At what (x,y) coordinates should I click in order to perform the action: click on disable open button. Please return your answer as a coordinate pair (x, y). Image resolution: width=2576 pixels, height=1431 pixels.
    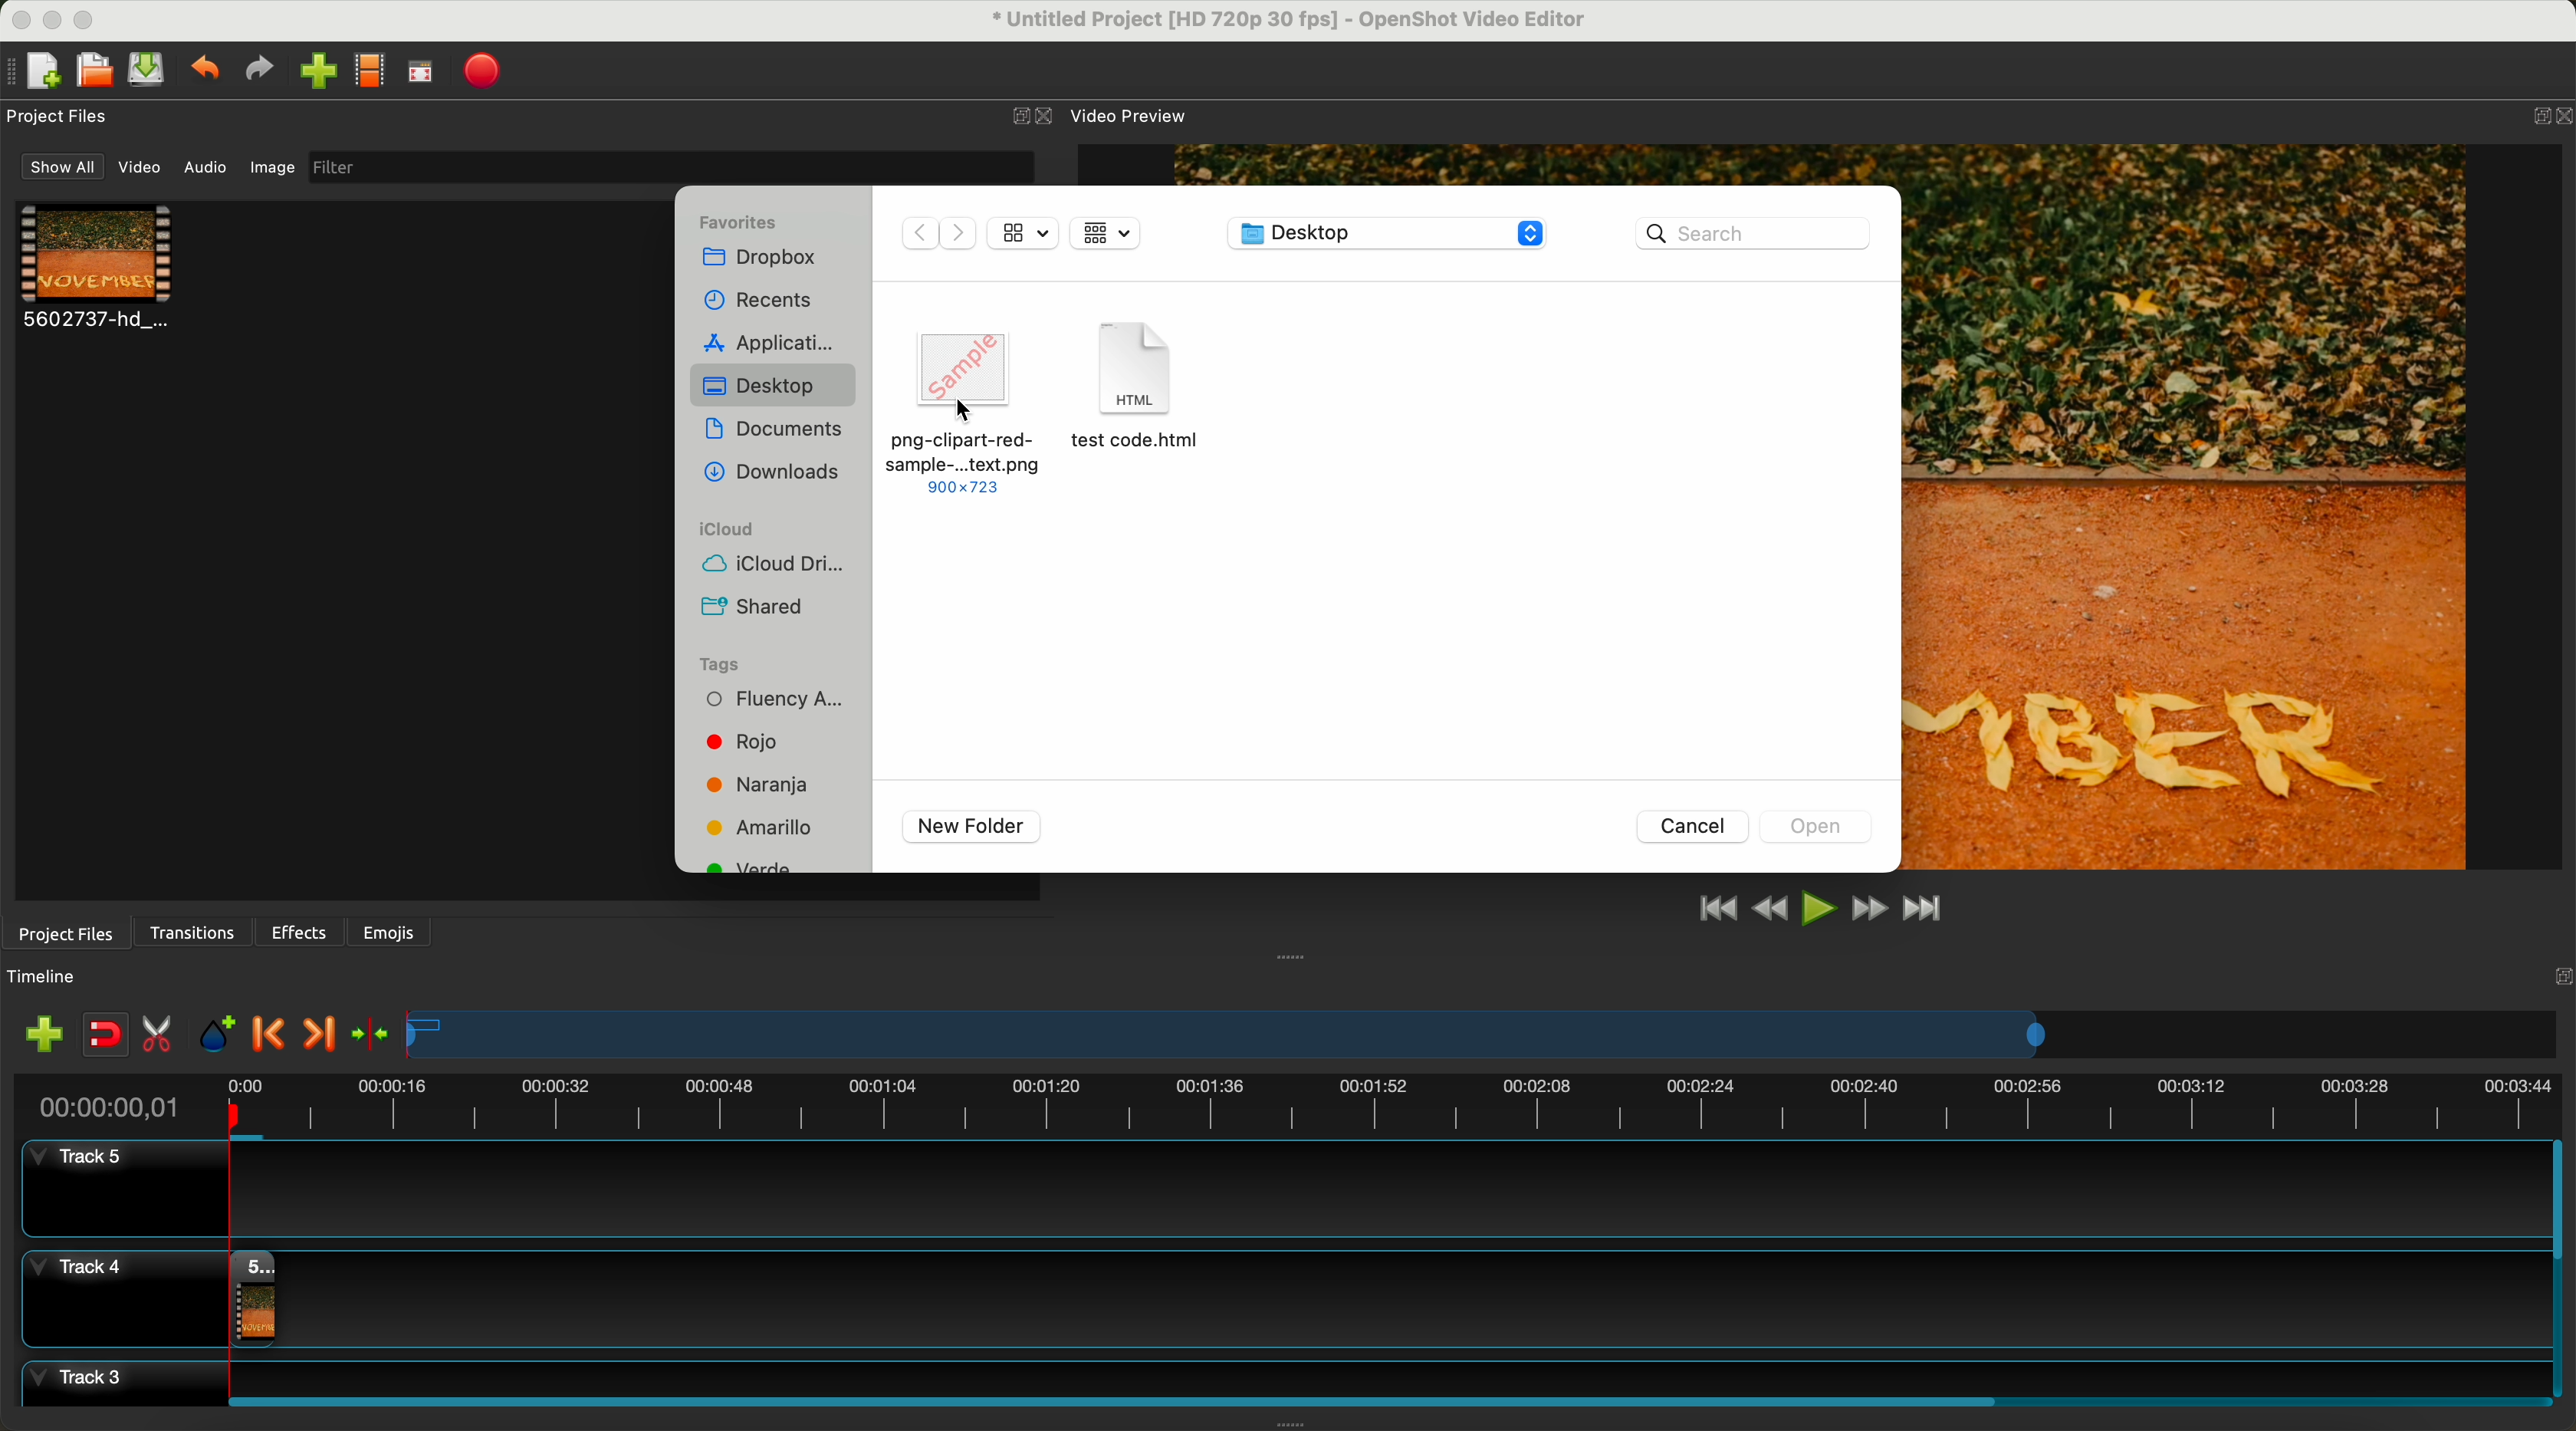
    Looking at the image, I should click on (1822, 827).